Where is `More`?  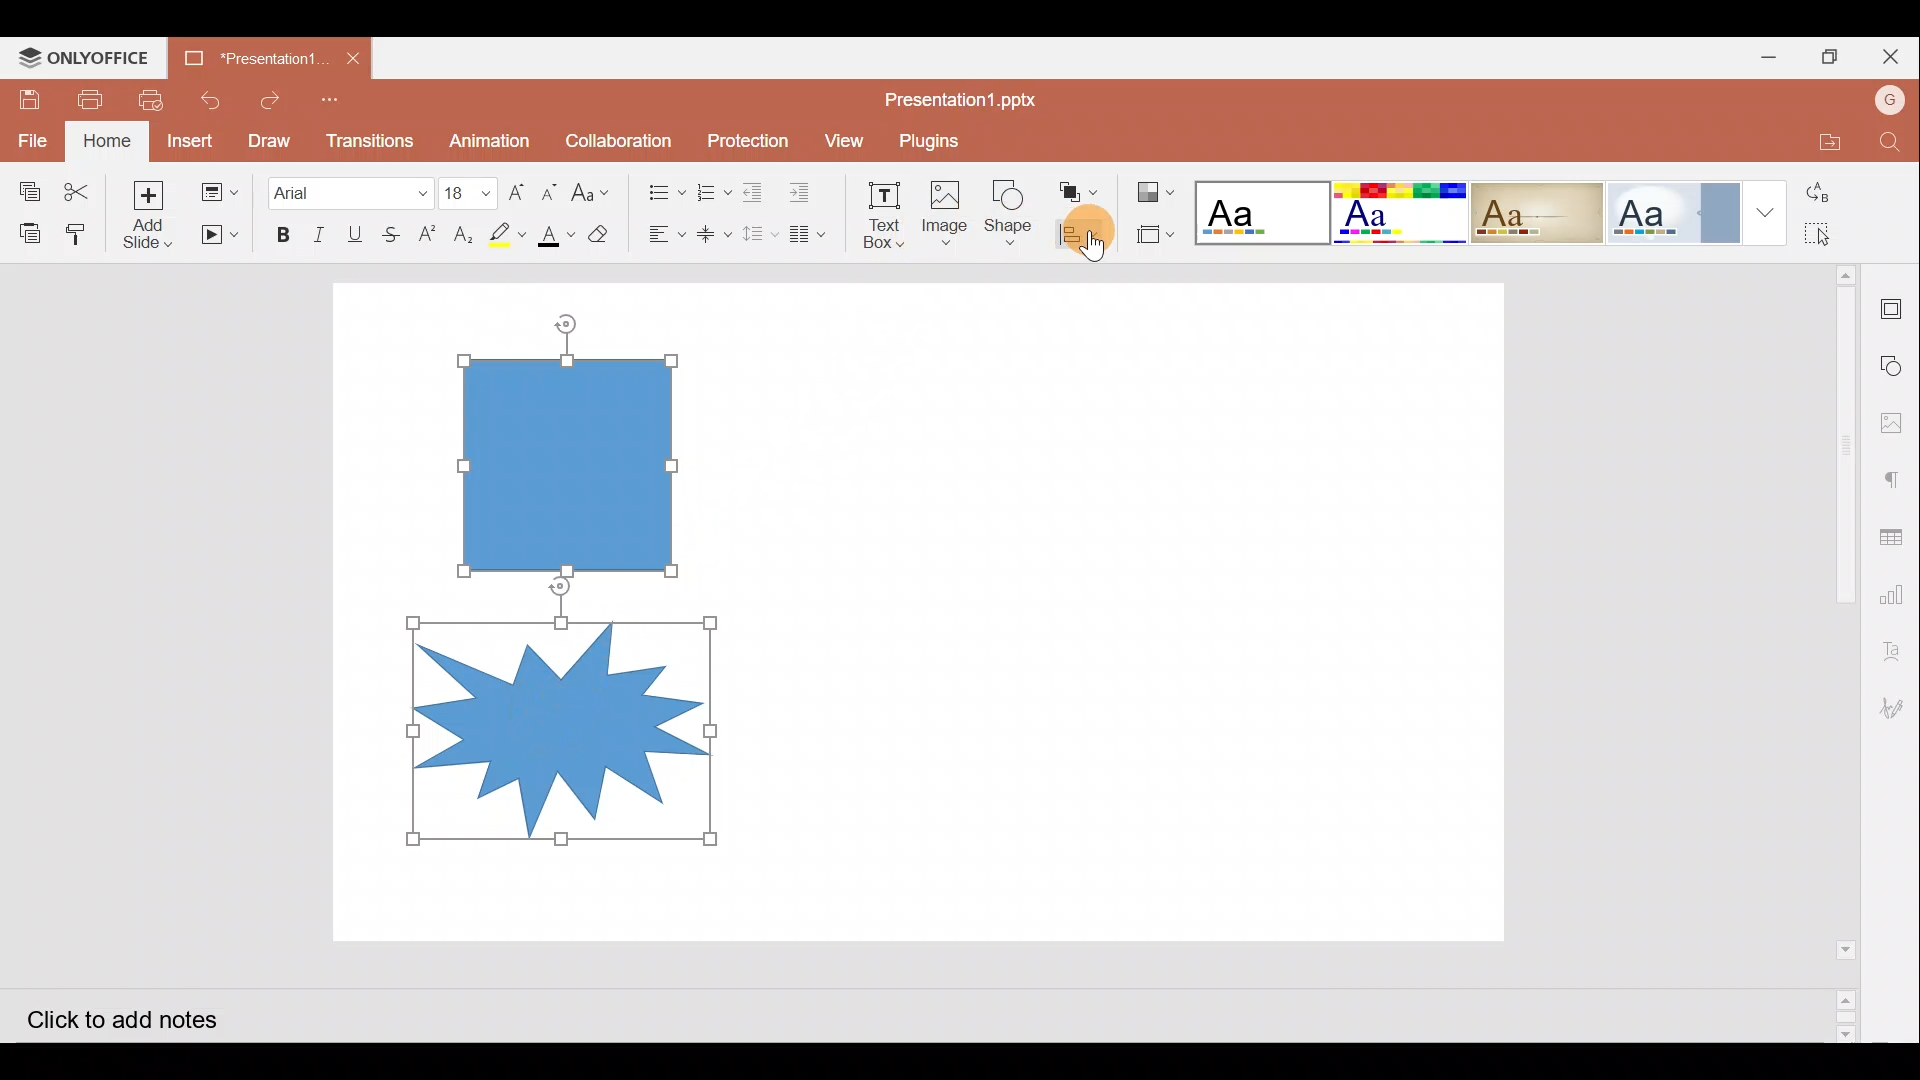 More is located at coordinates (1770, 213).